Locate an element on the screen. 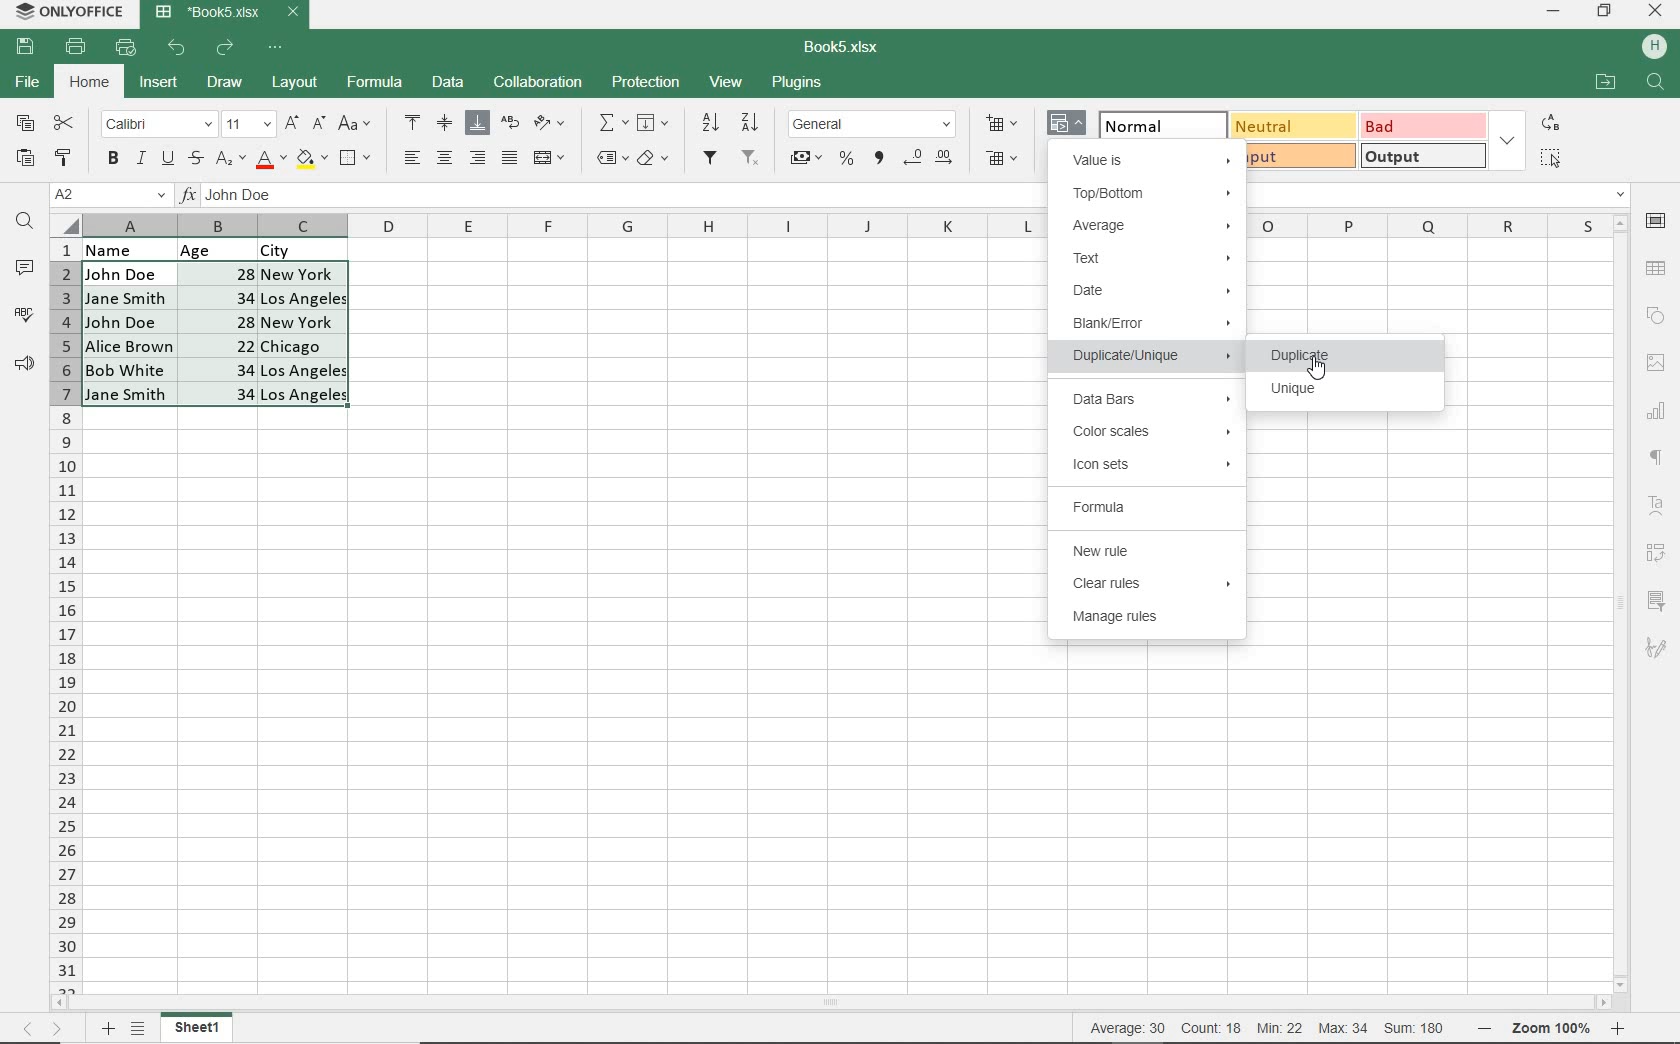  Search is located at coordinates (1656, 83).